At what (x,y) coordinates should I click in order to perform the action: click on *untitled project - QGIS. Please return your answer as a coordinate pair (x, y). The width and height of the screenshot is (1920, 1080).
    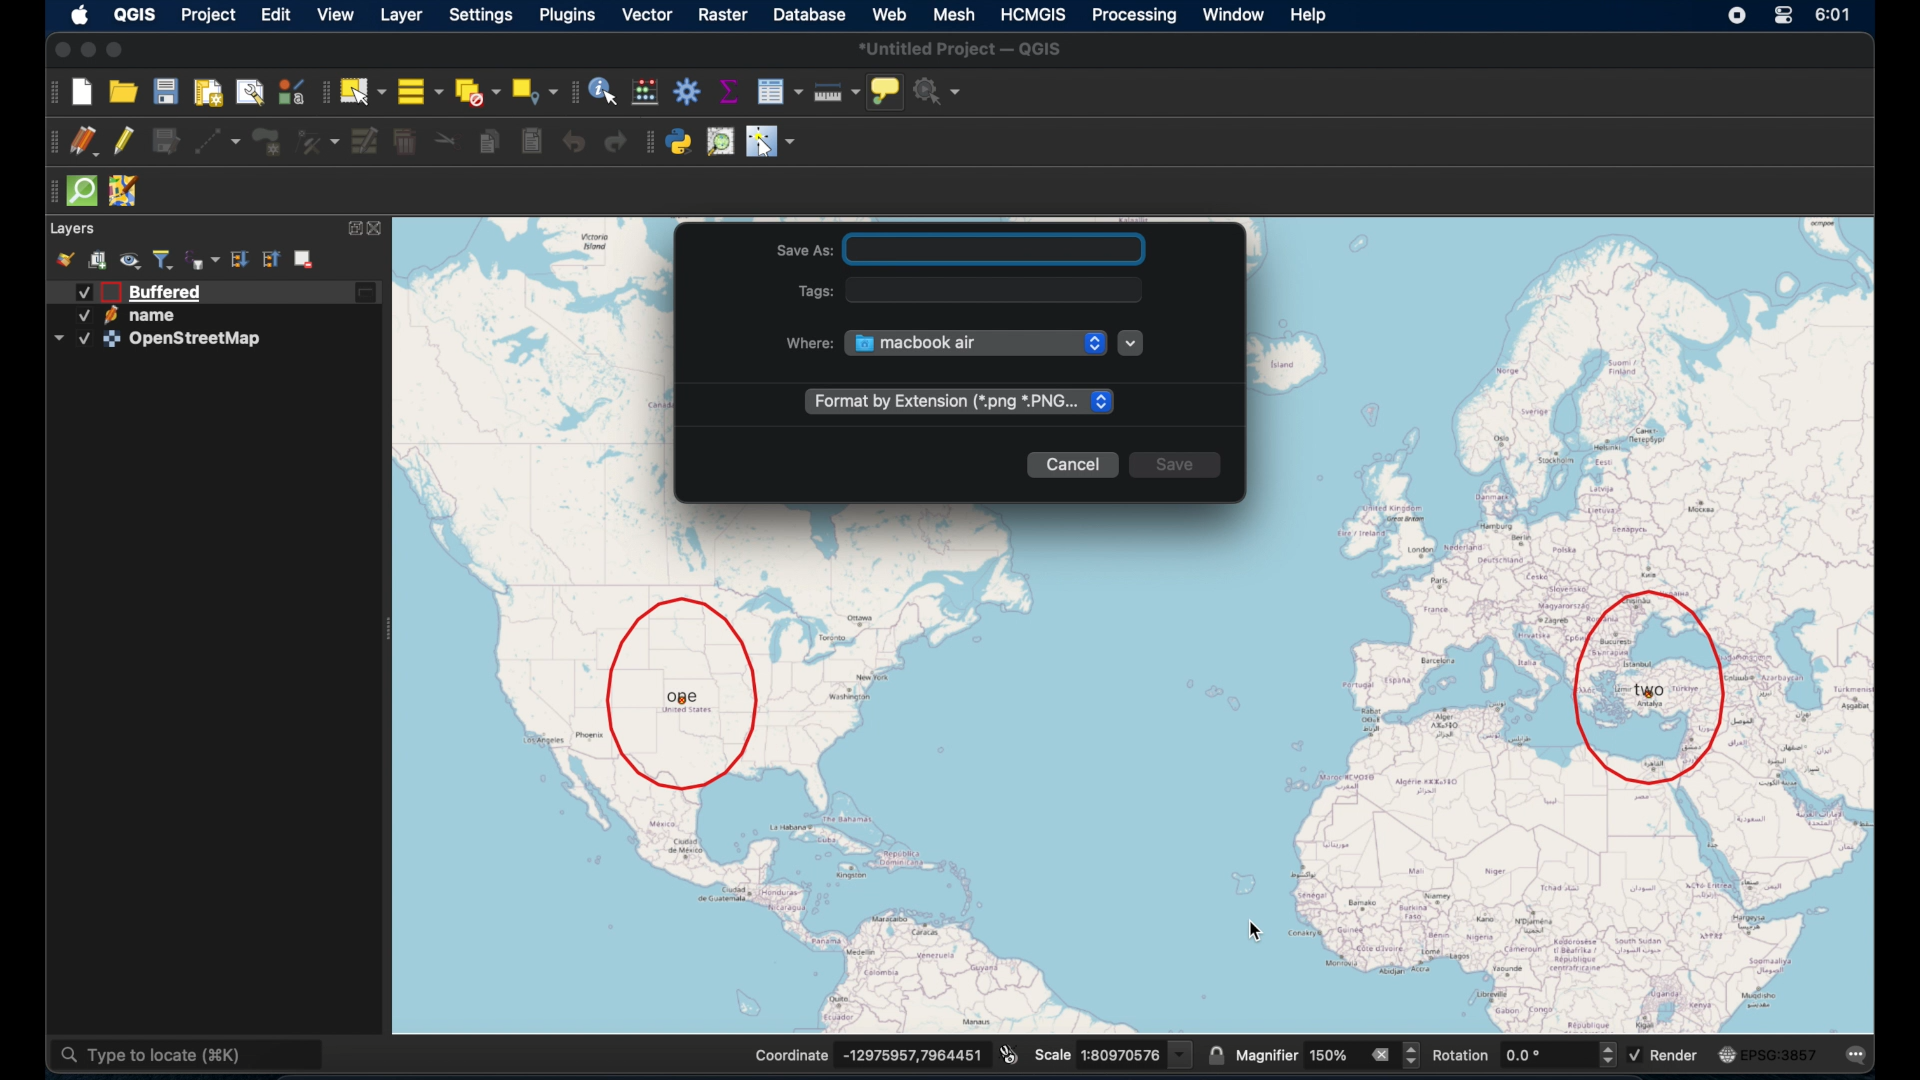
    Looking at the image, I should click on (965, 49).